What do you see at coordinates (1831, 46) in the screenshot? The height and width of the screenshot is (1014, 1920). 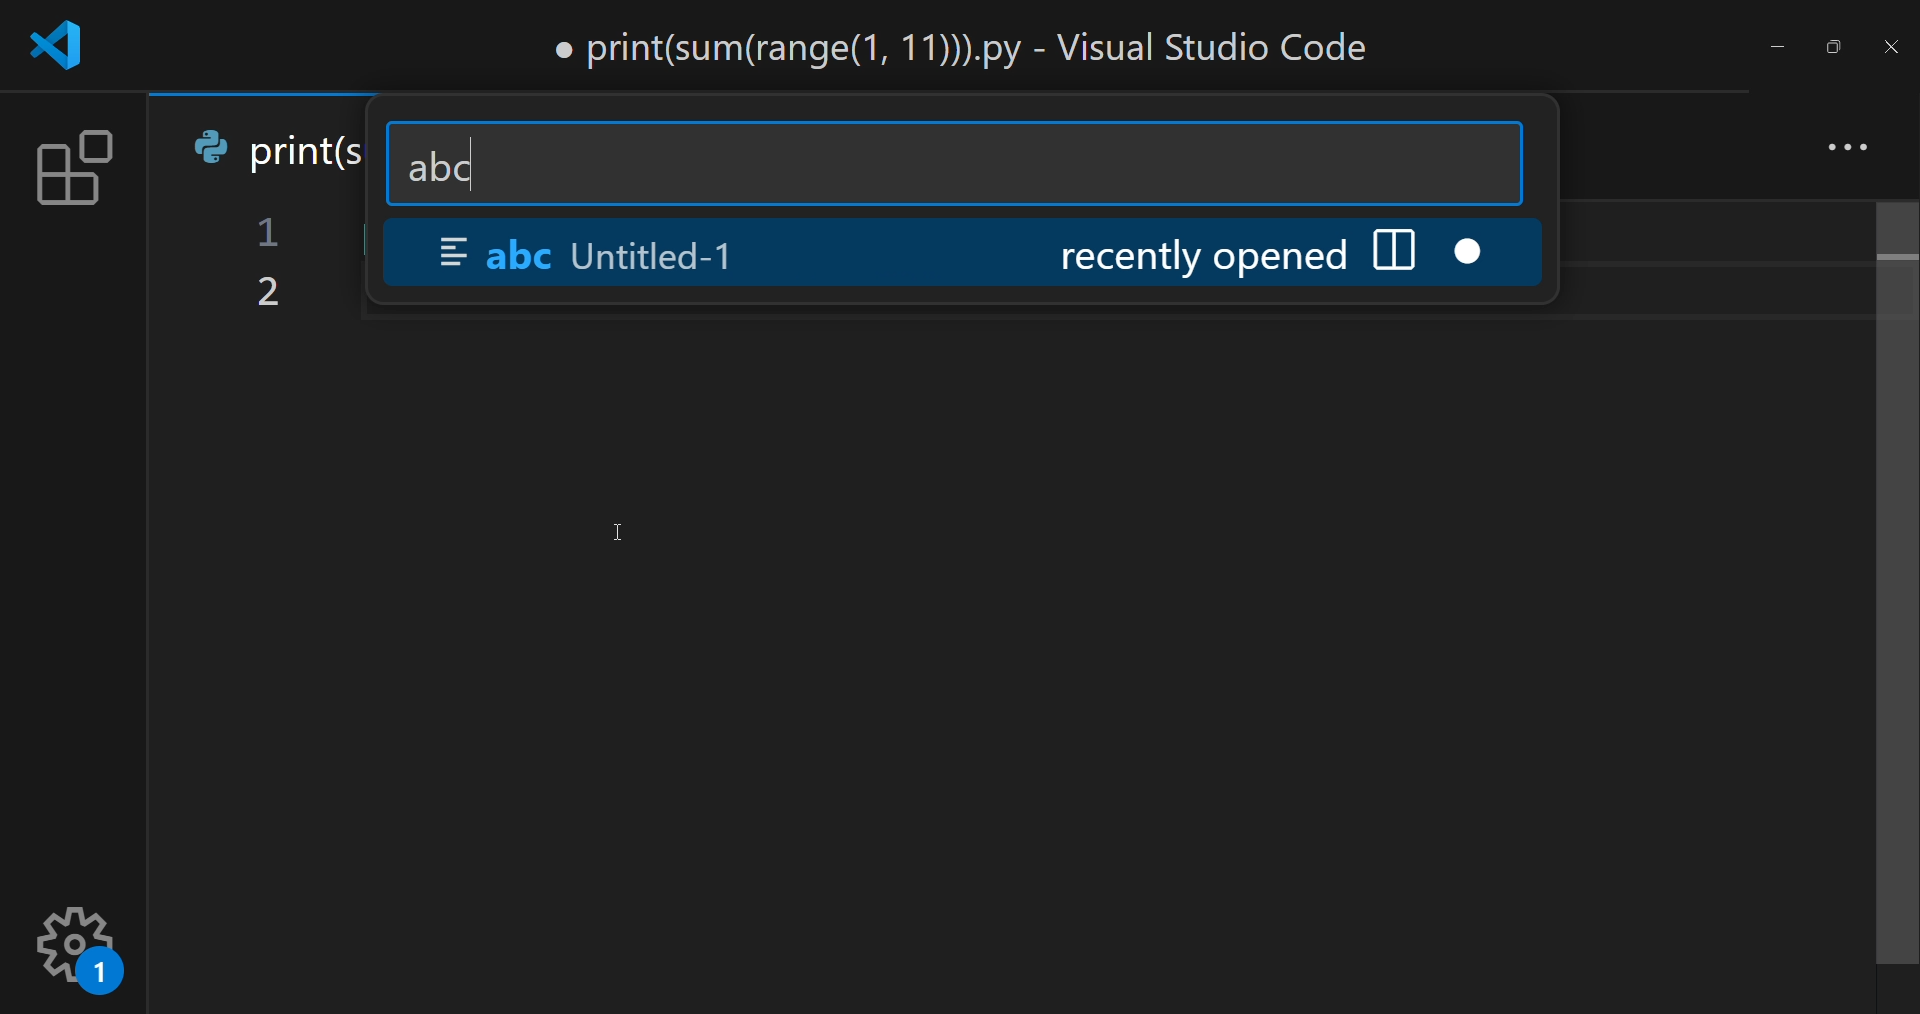 I see `maximize` at bounding box center [1831, 46].